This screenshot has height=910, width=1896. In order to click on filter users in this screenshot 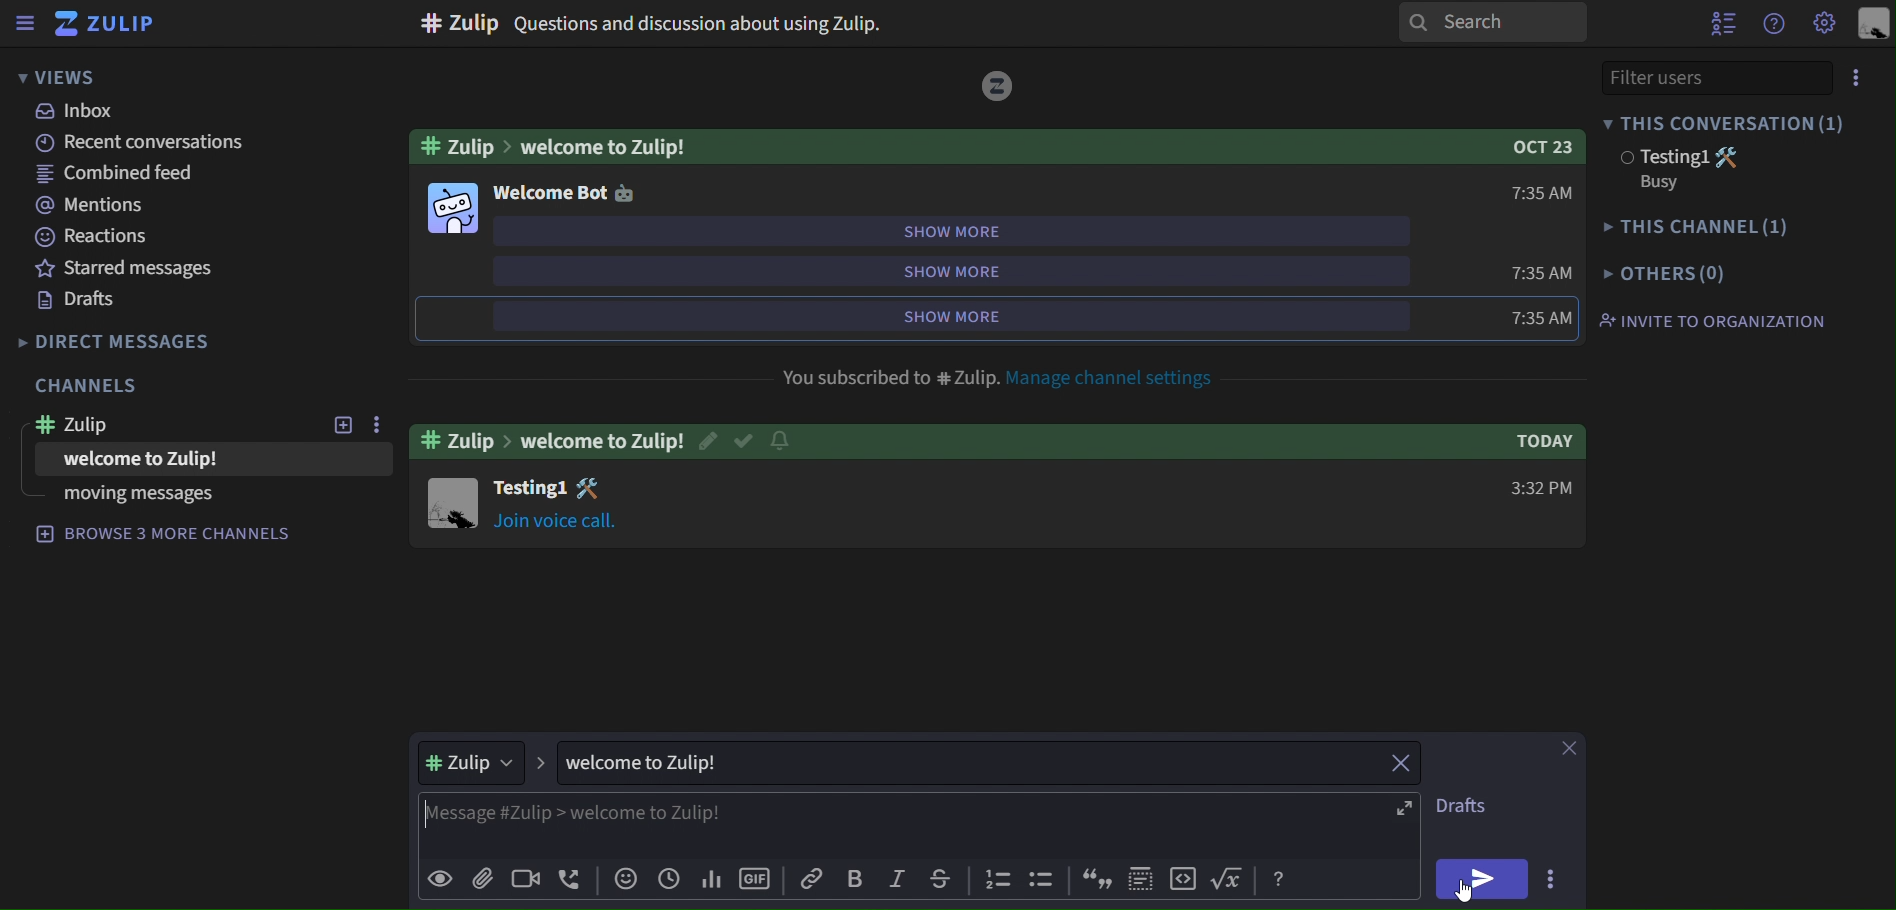, I will do `click(1683, 78)`.